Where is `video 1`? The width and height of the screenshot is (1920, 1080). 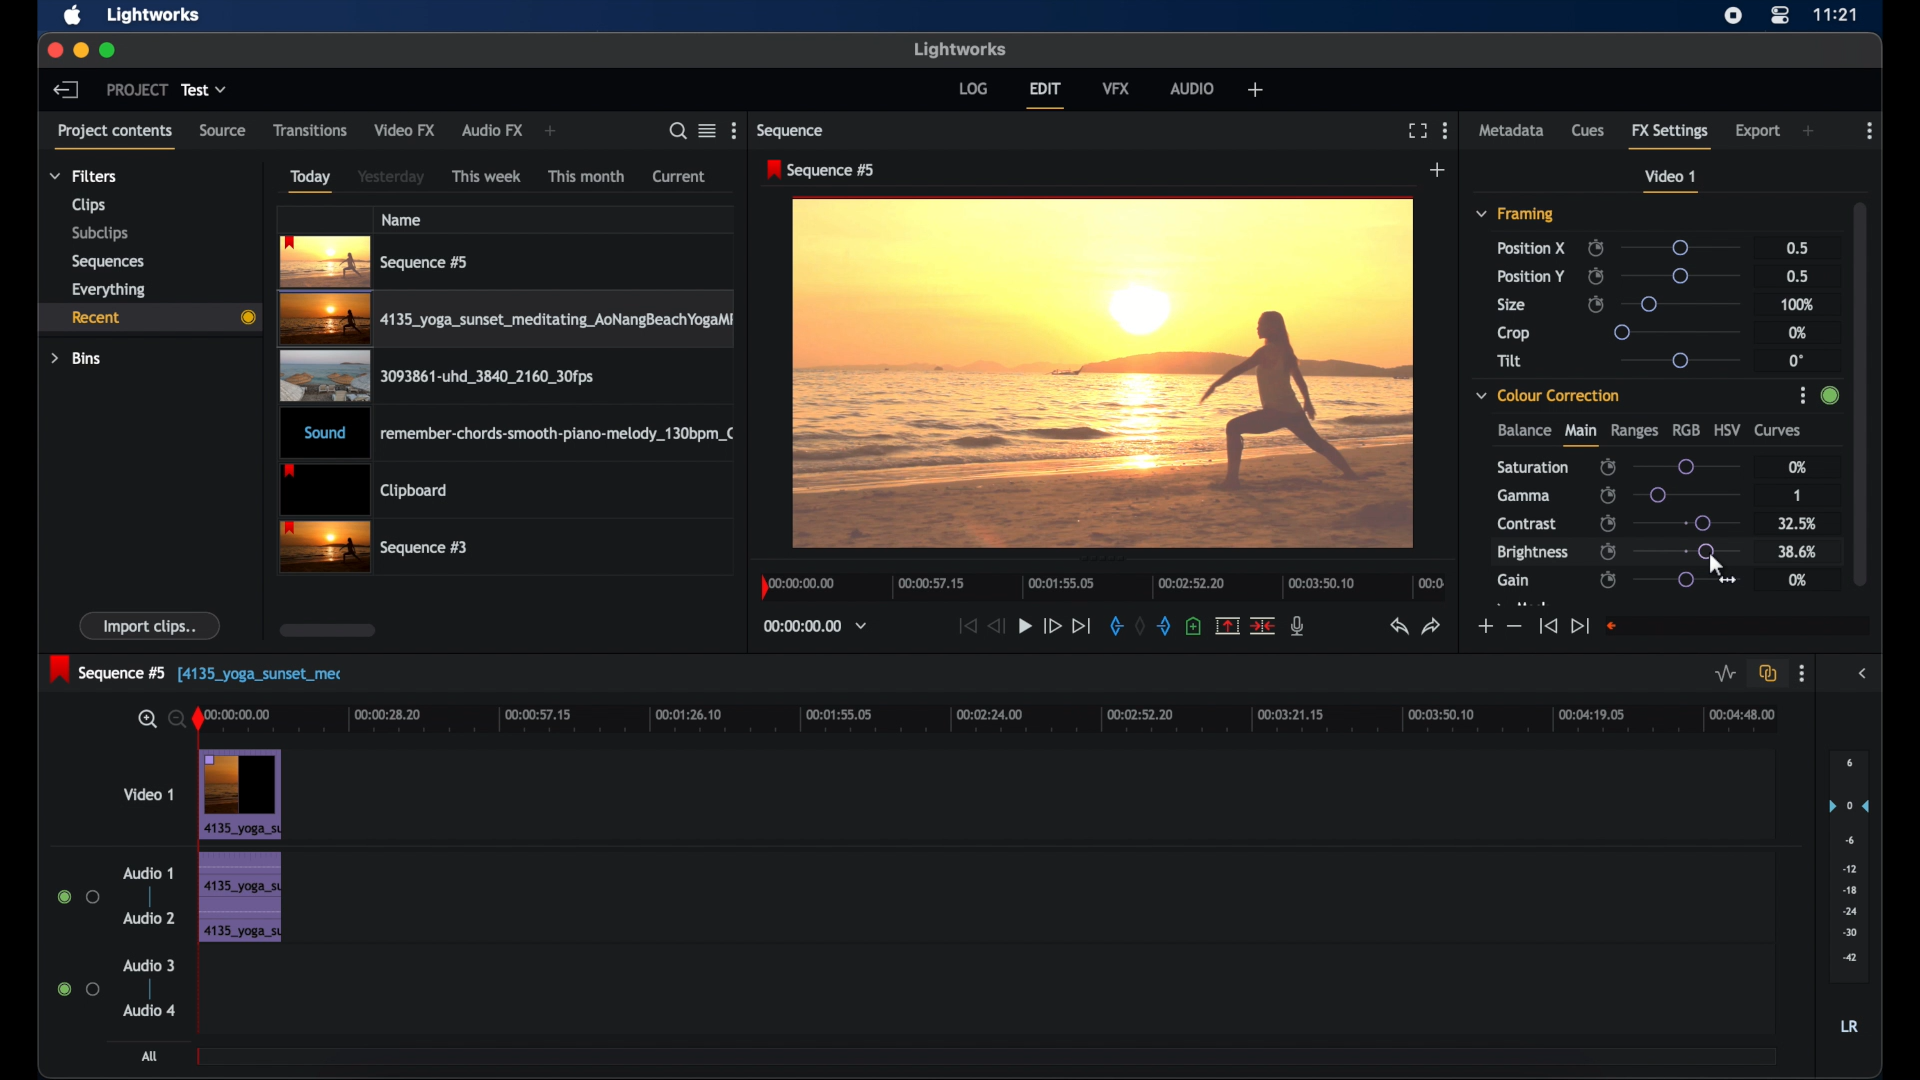
video 1 is located at coordinates (1670, 181).